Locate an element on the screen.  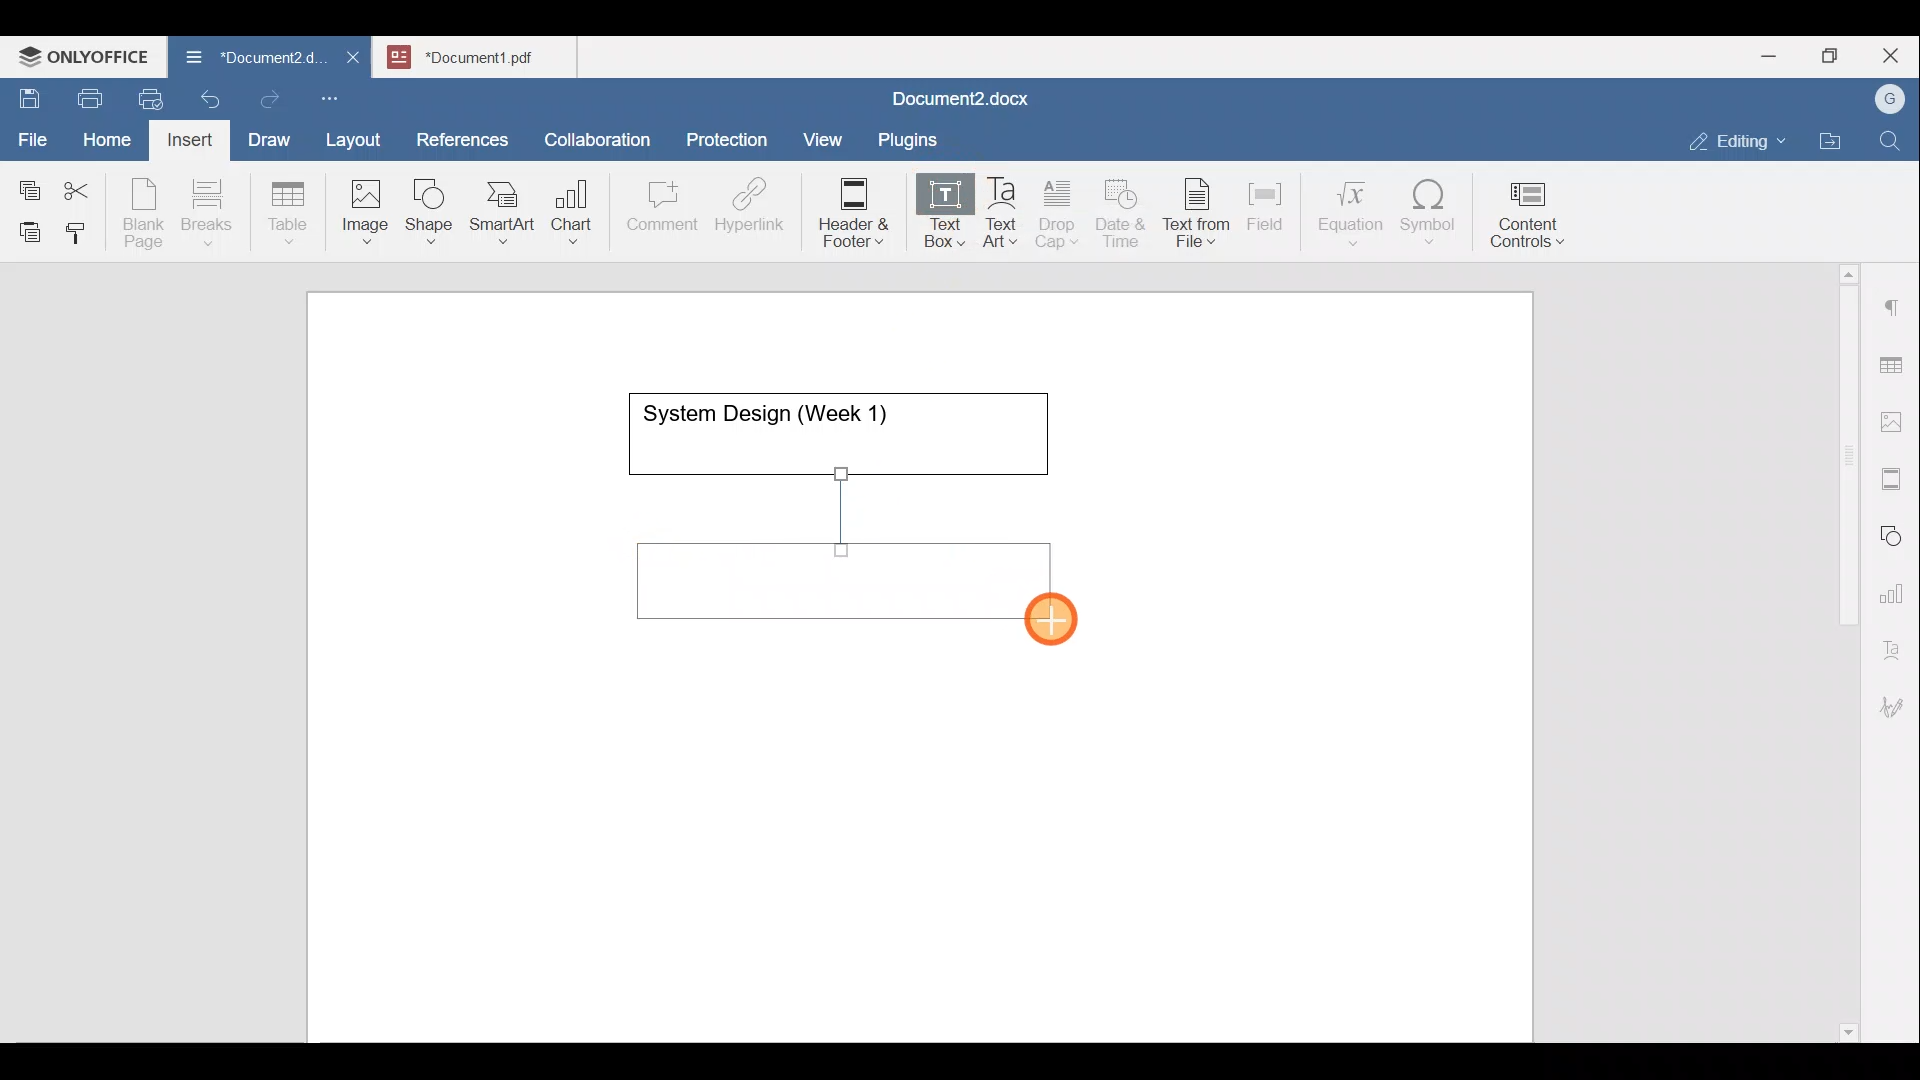
References is located at coordinates (461, 137).